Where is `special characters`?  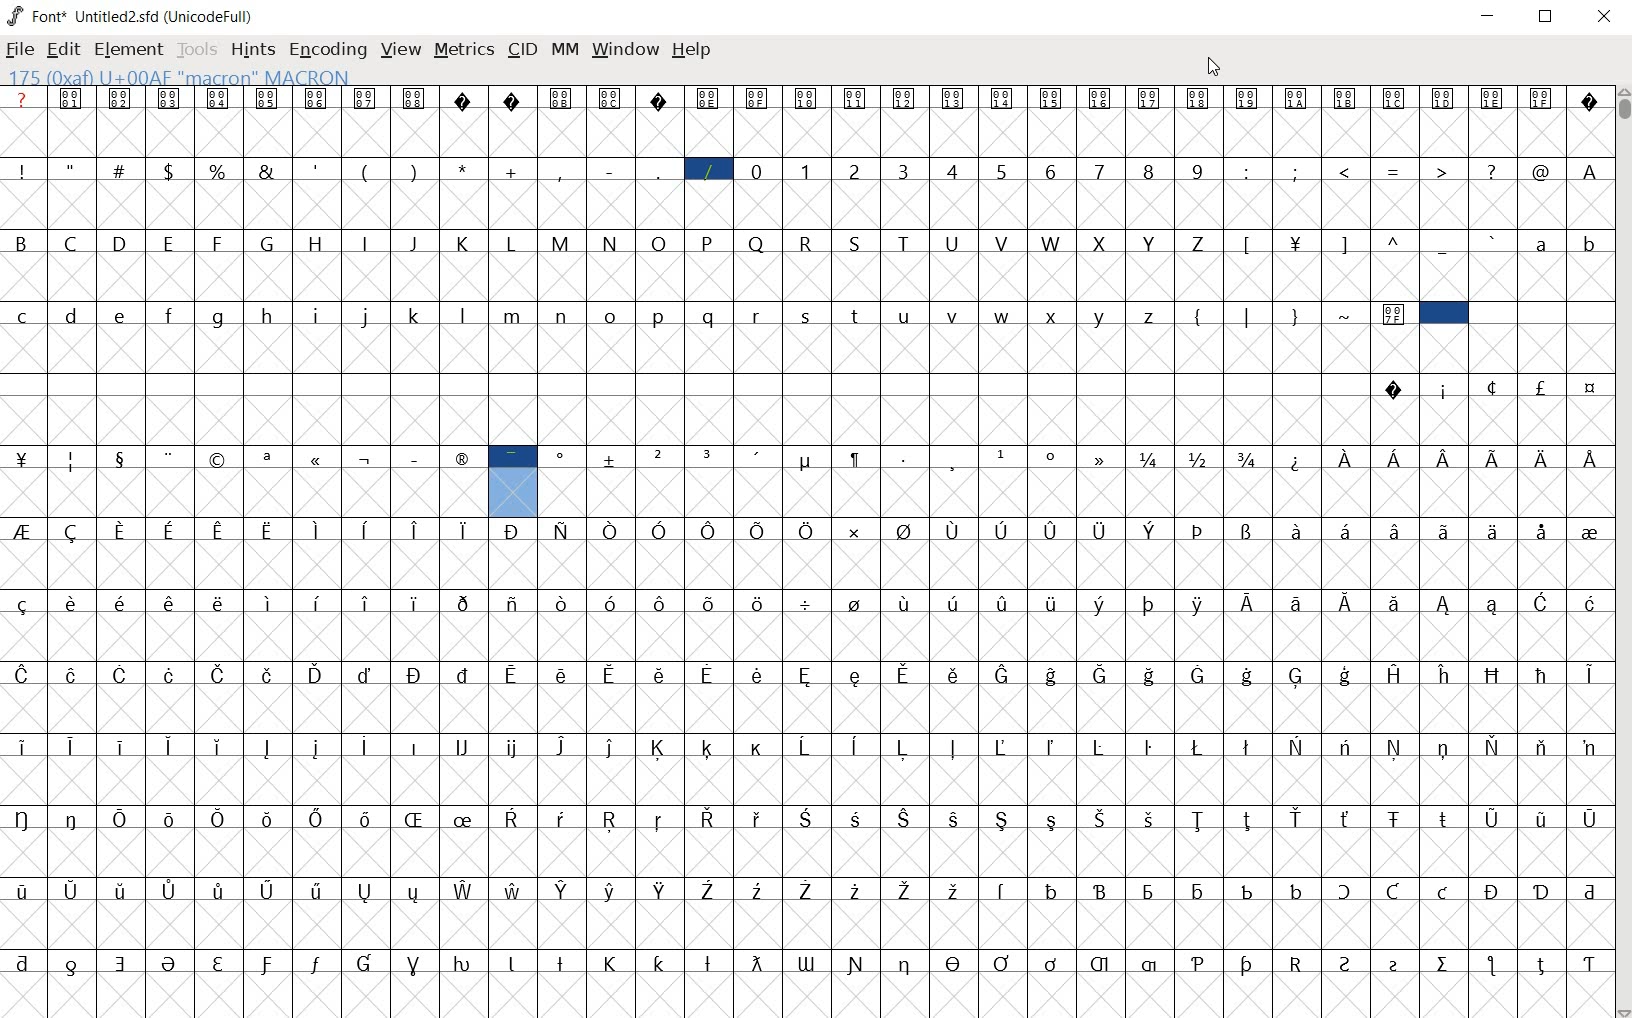 special characters is located at coordinates (588, 482).